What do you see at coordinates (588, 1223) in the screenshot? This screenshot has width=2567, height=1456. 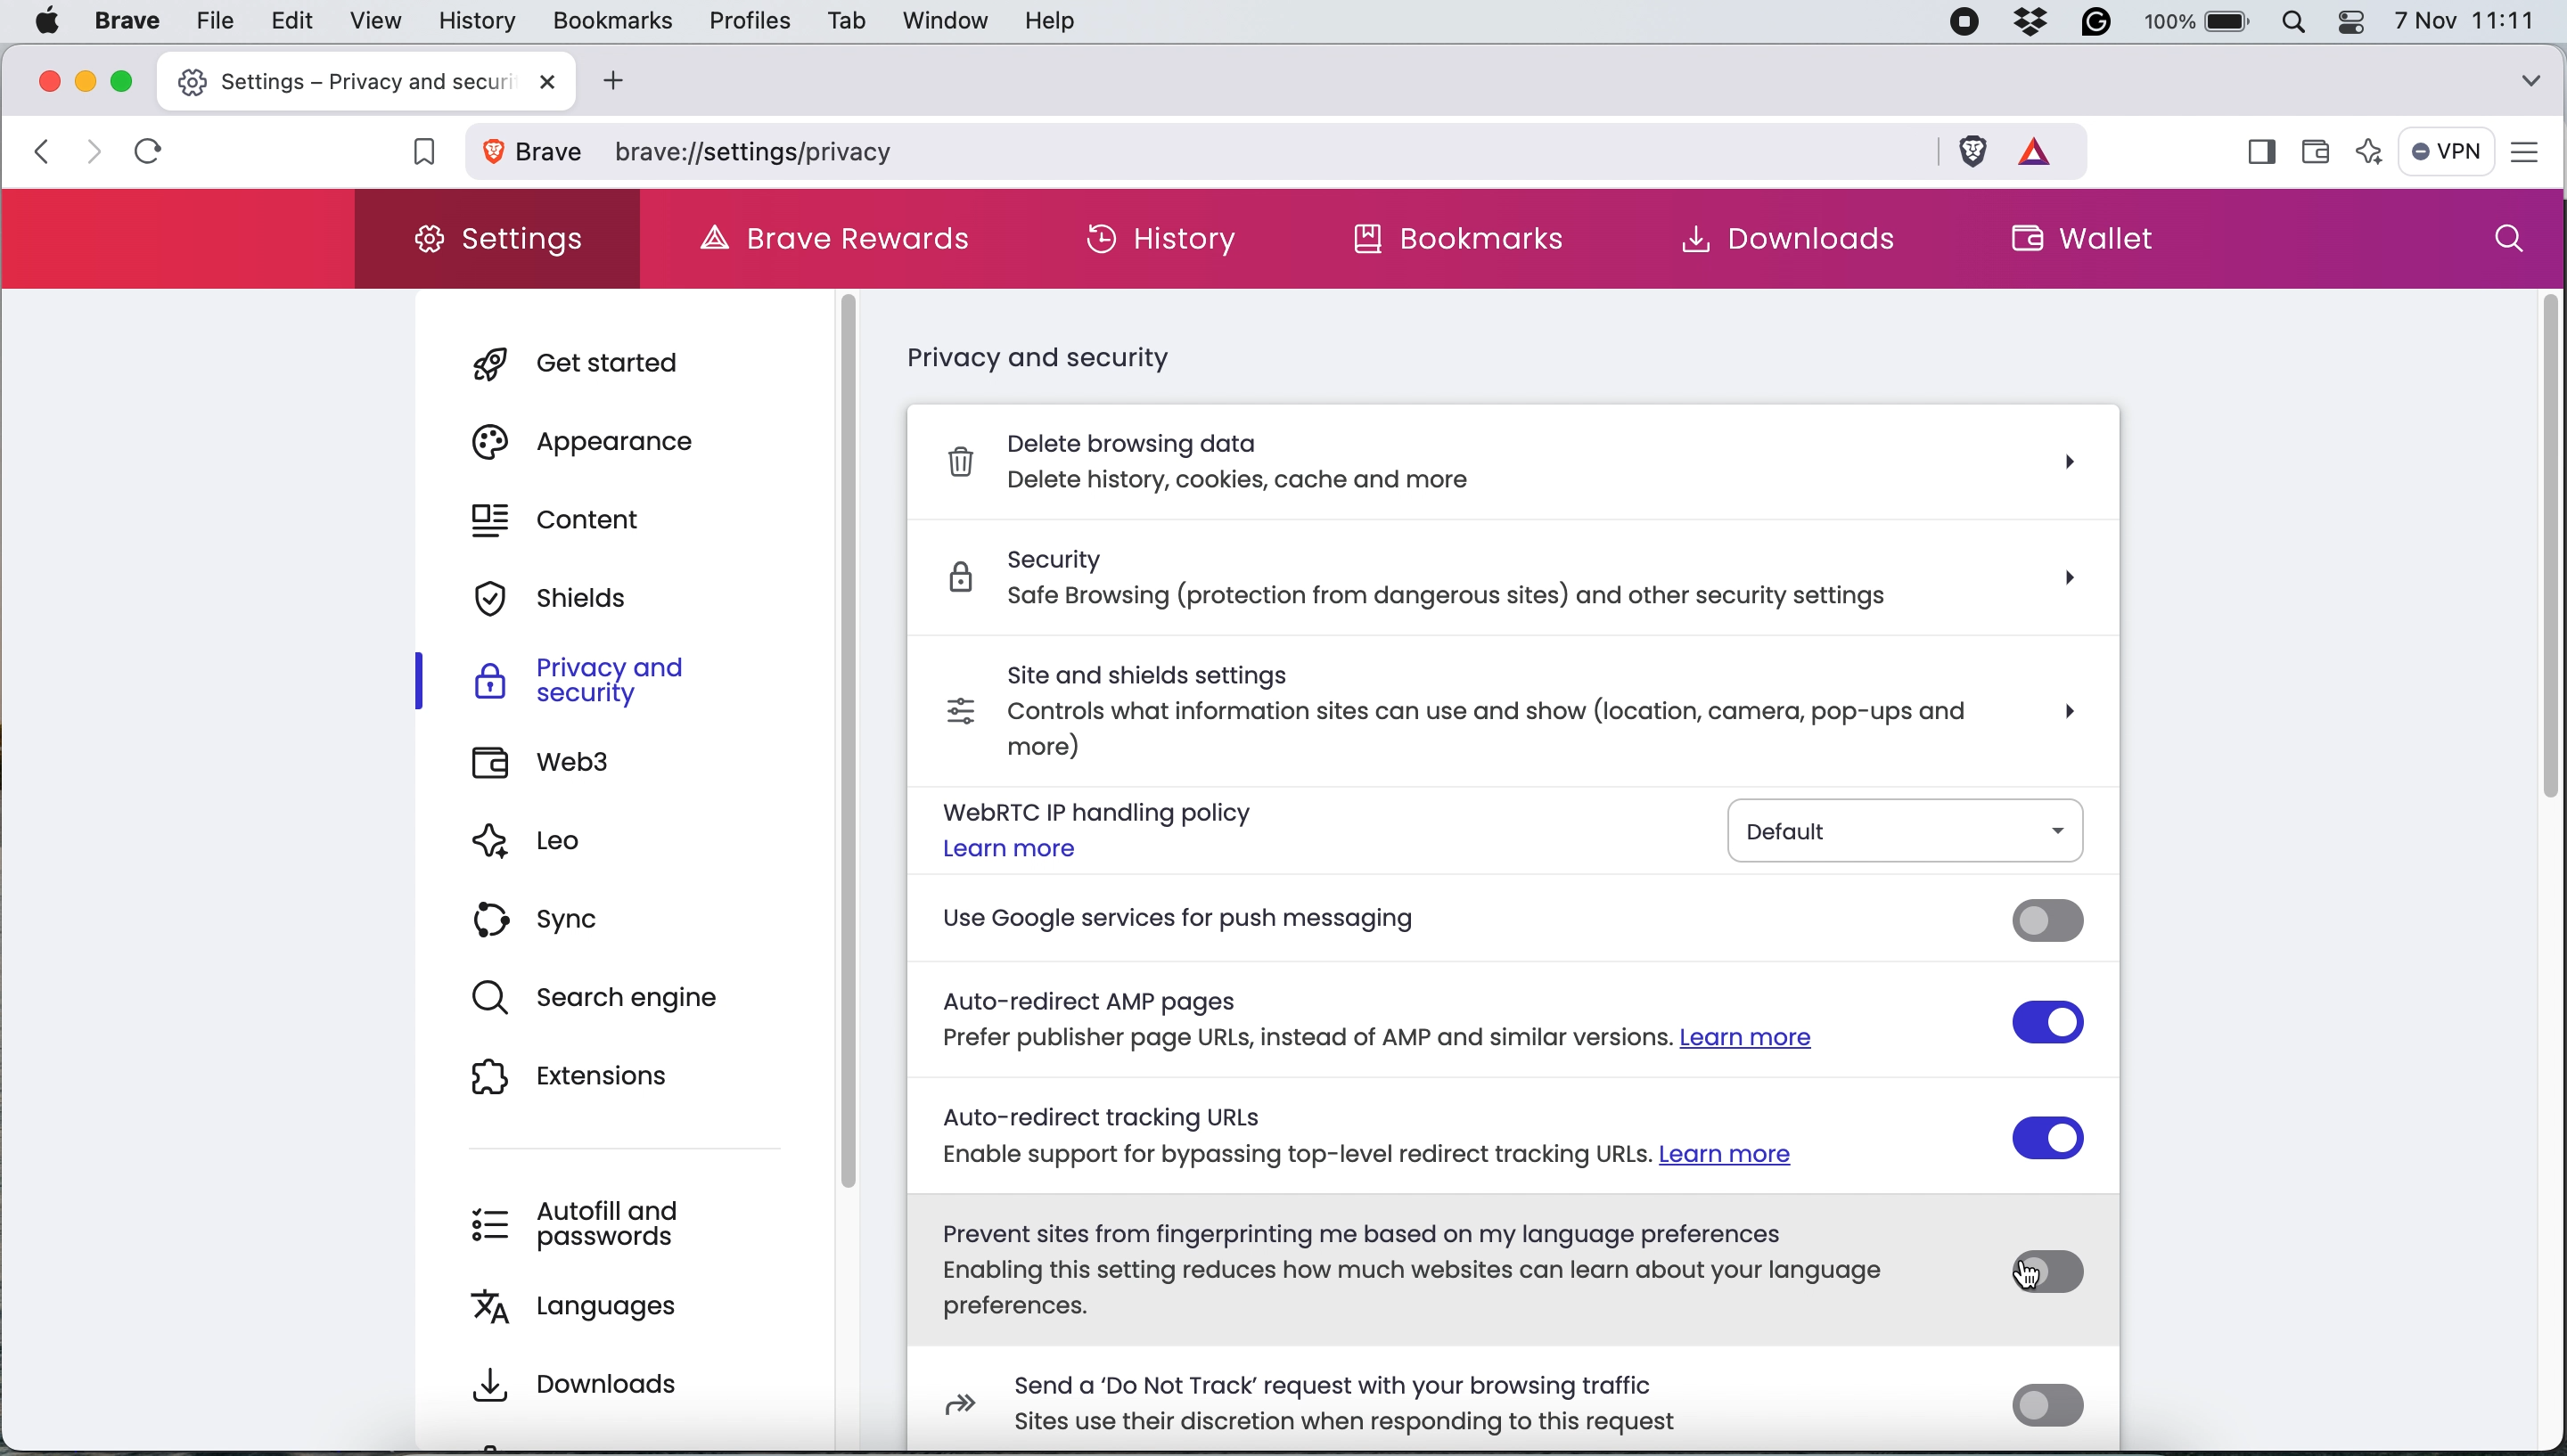 I see `autofill and passwords` at bounding box center [588, 1223].